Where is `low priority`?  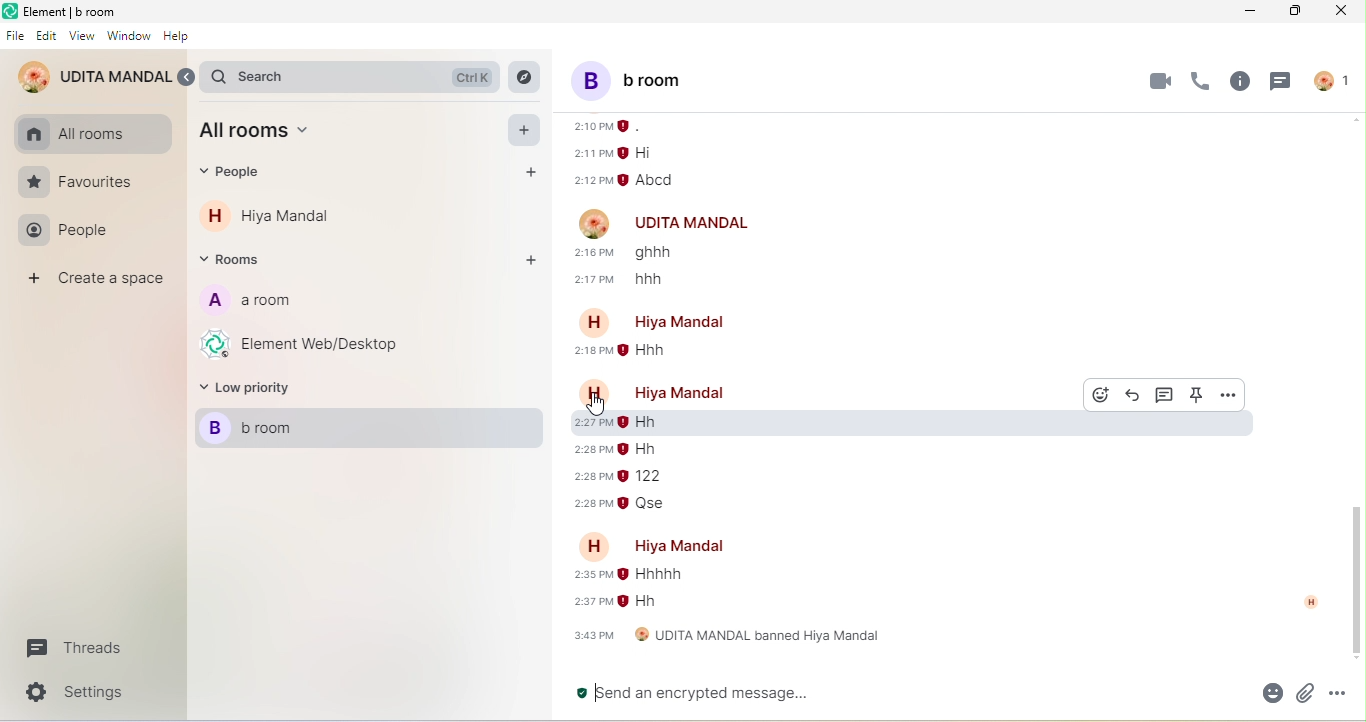 low priority is located at coordinates (251, 391).